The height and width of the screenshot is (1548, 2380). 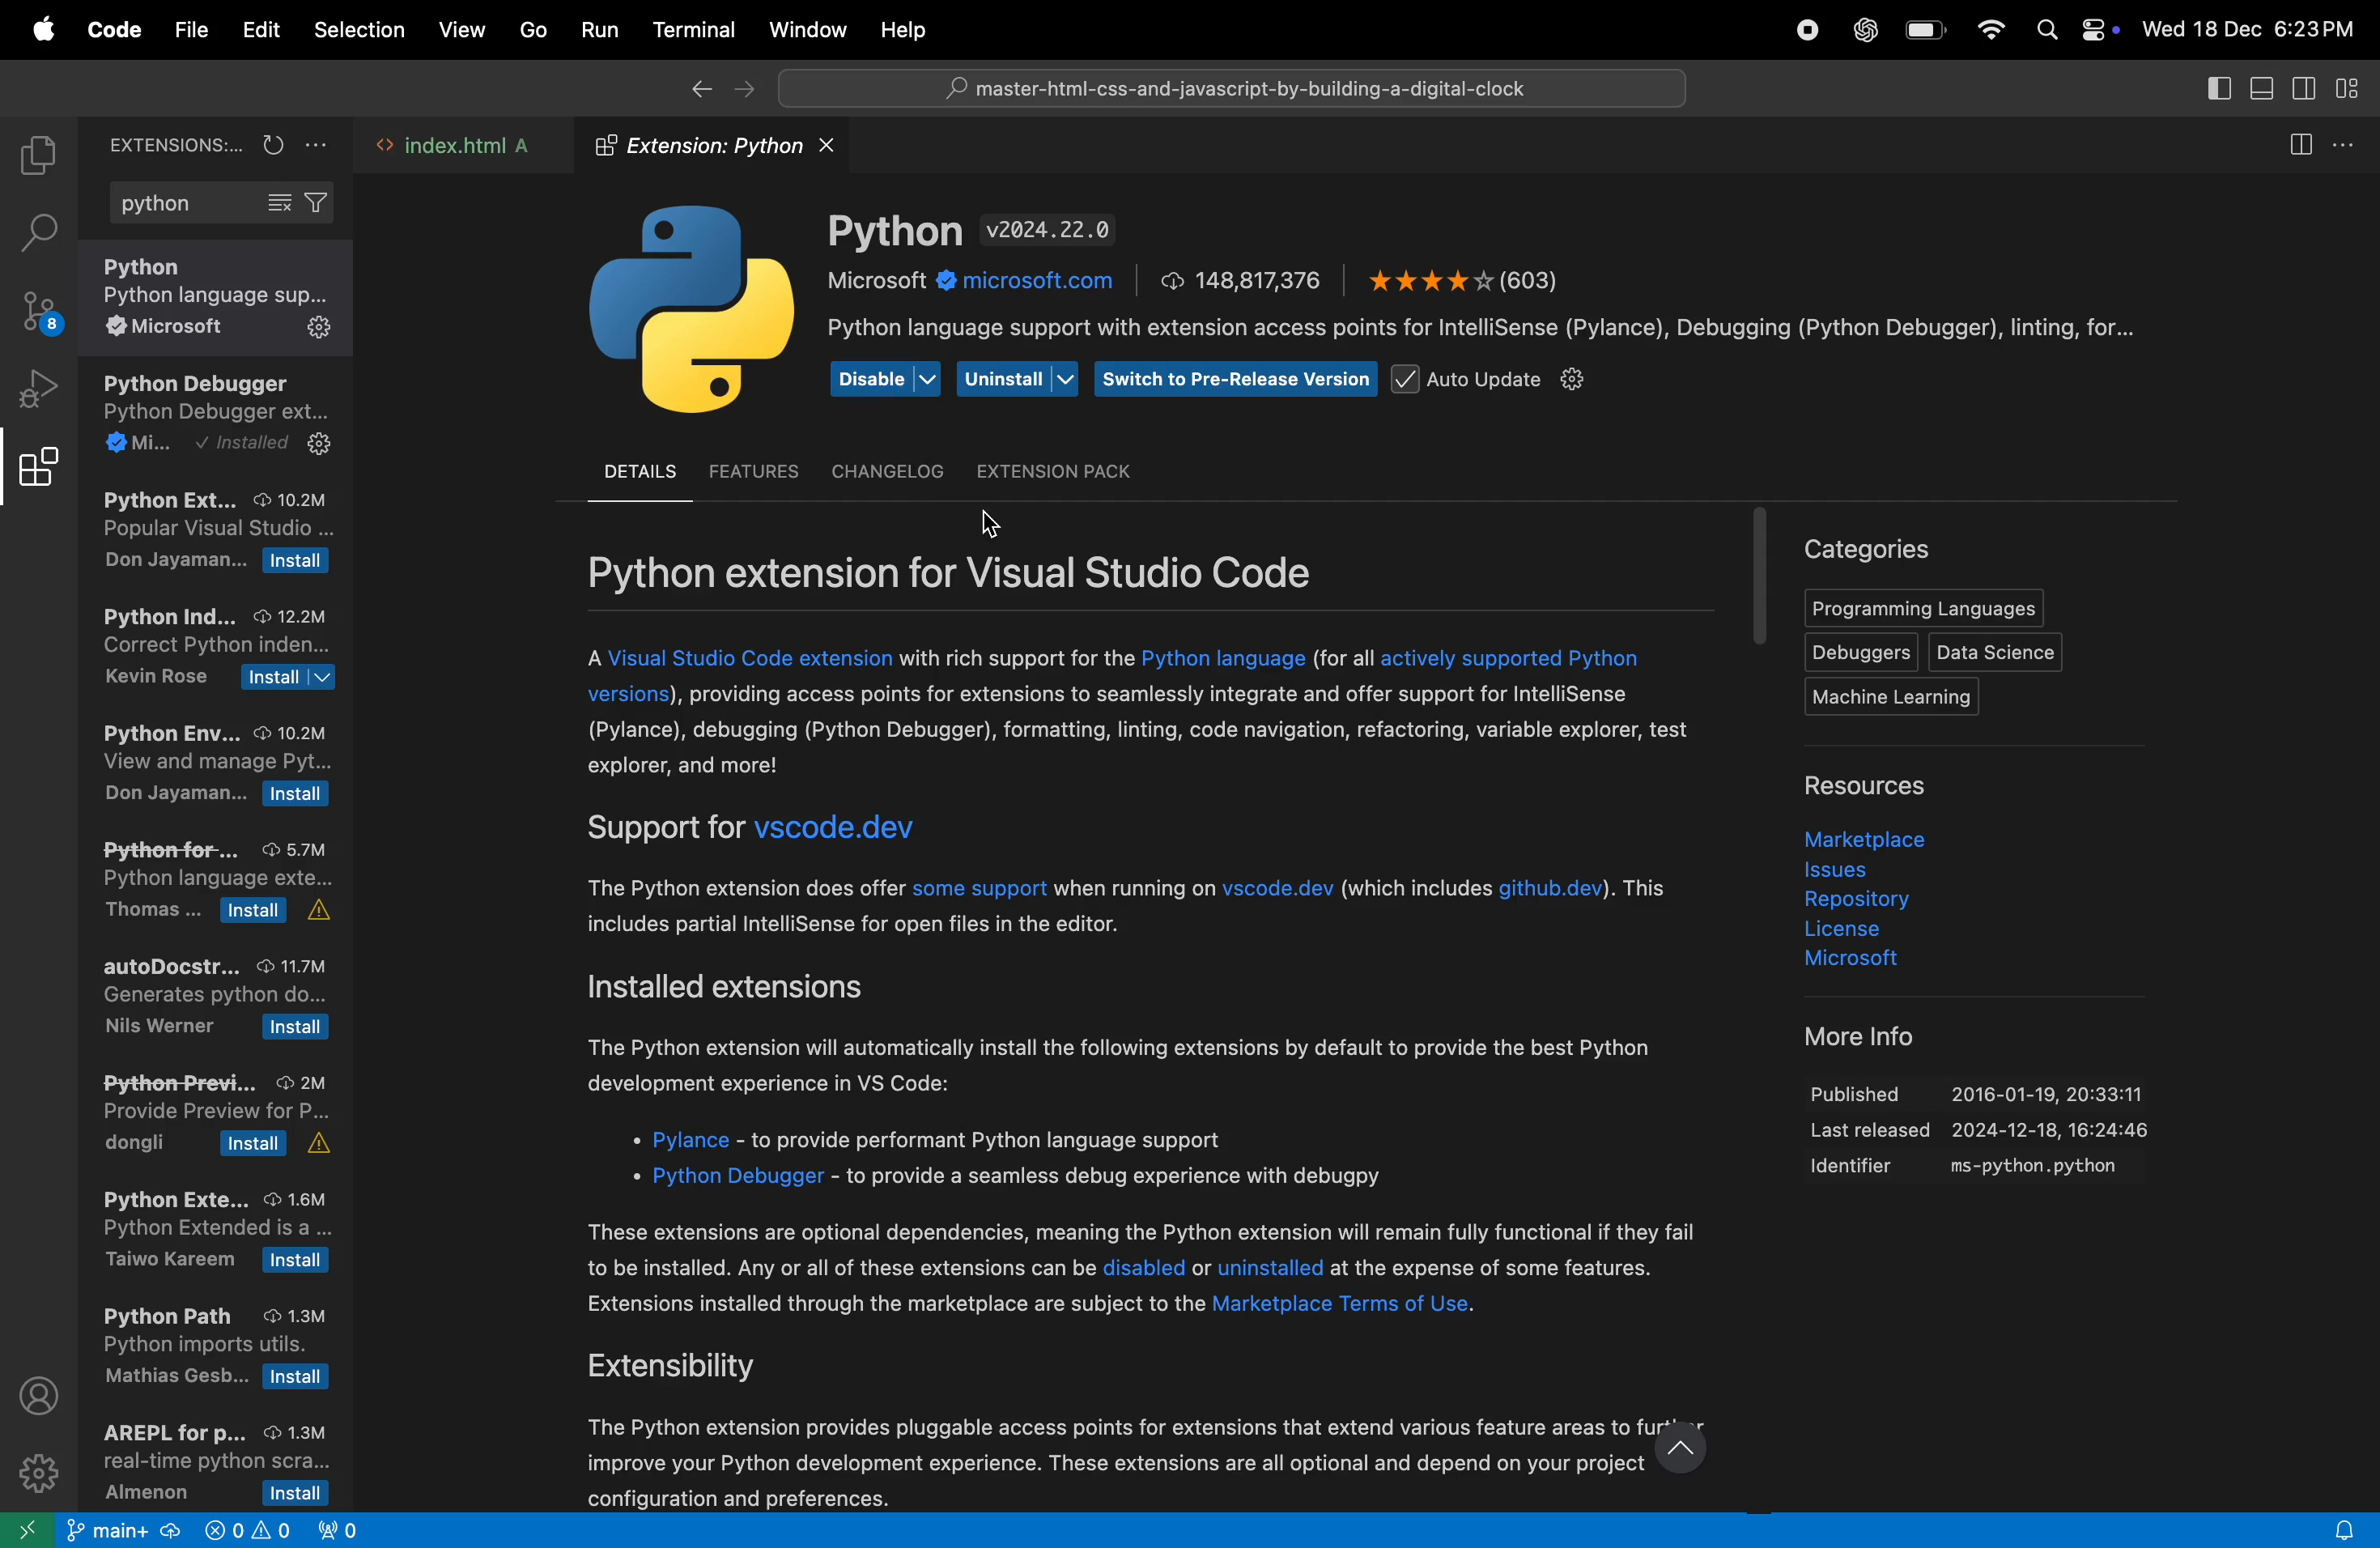 What do you see at coordinates (218, 418) in the screenshot?
I see `python development` at bounding box center [218, 418].